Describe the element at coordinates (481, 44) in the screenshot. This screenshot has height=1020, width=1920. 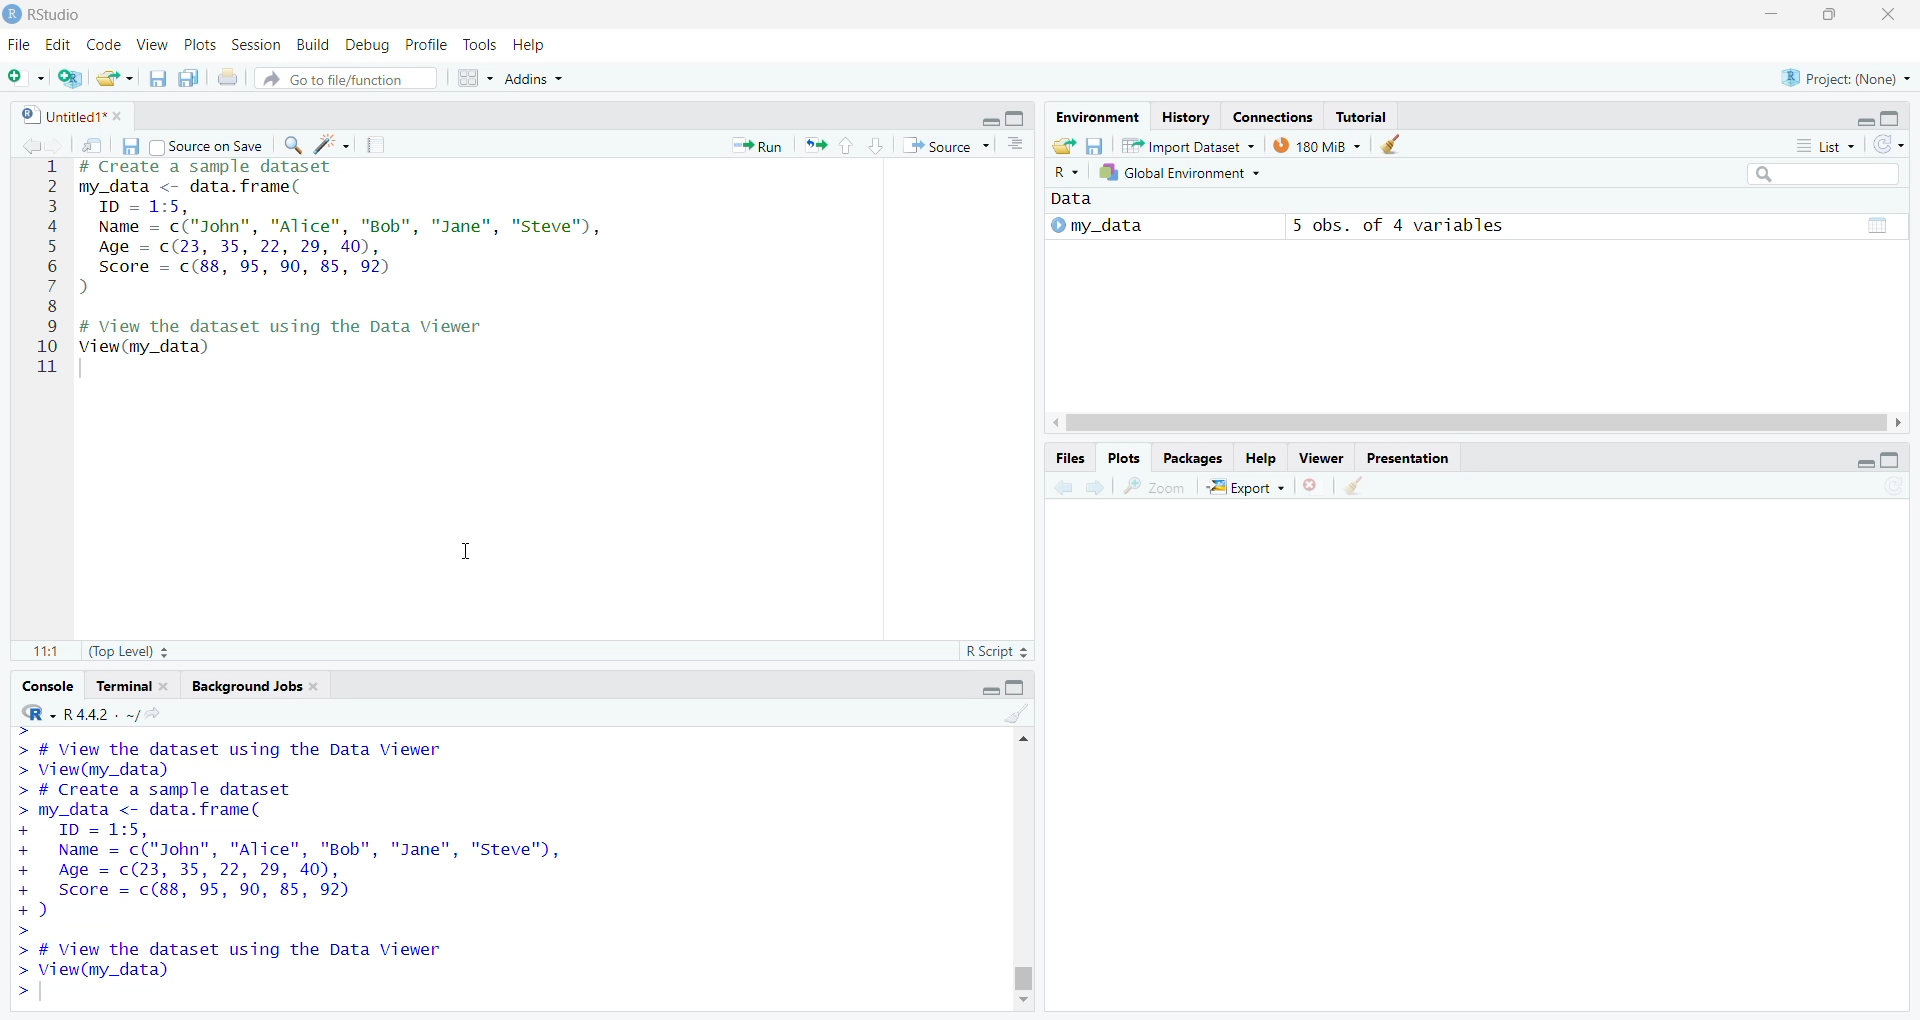
I see `Tools` at that location.